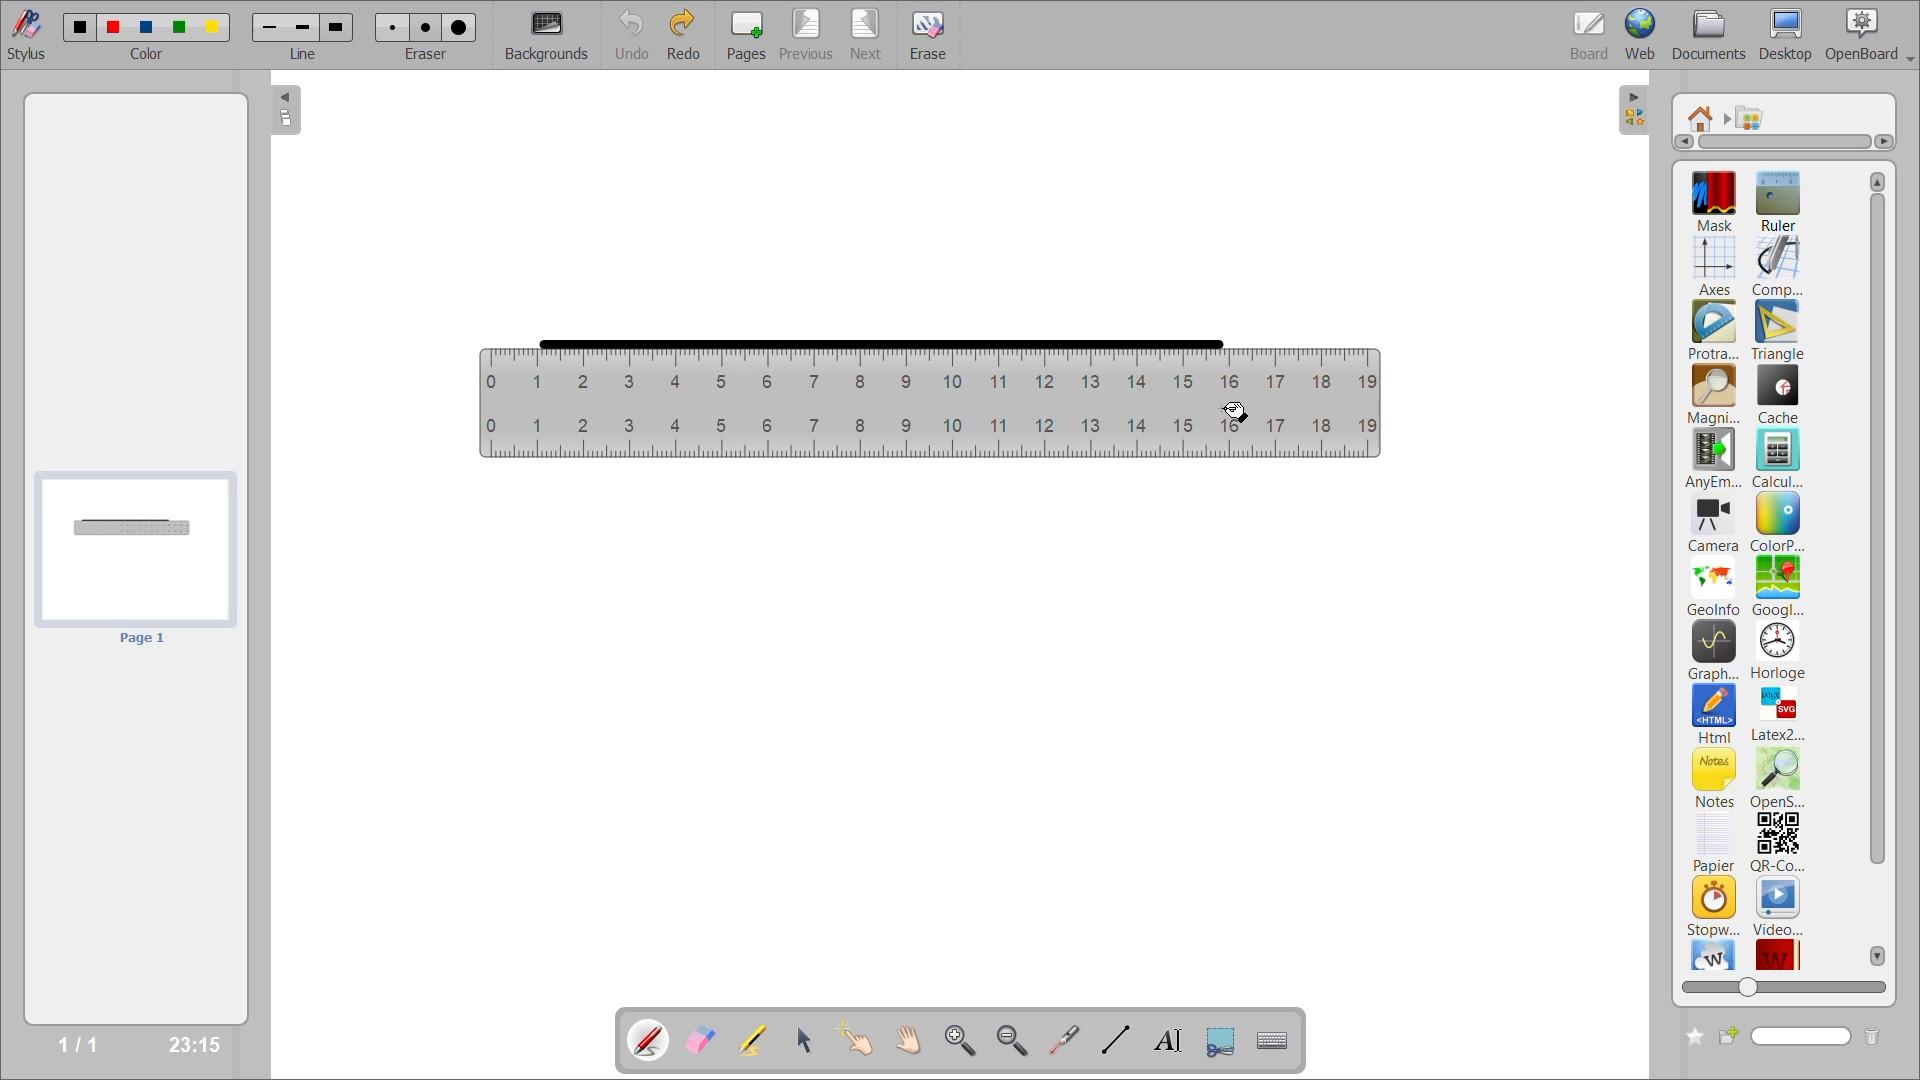  What do you see at coordinates (1715, 459) in the screenshot?
I see `anyembed` at bounding box center [1715, 459].